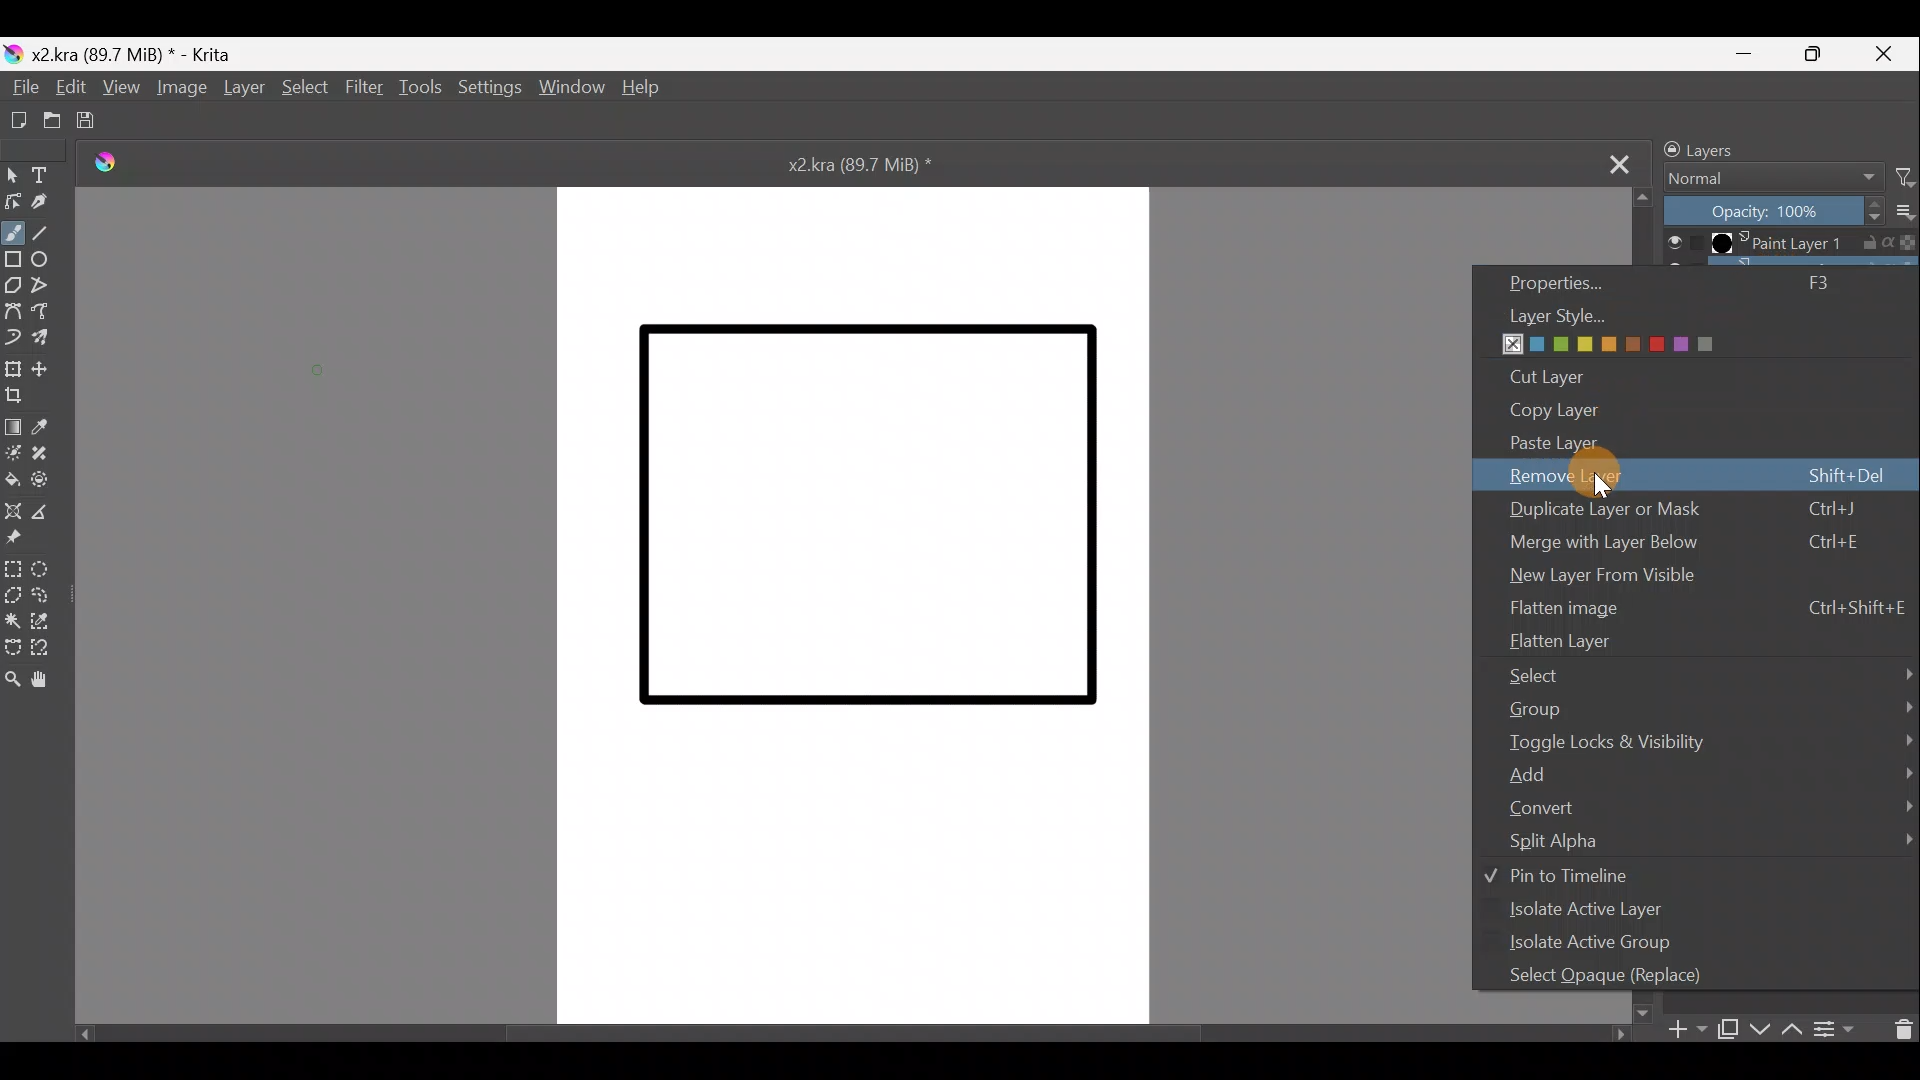  Describe the element at coordinates (1902, 214) in the screenshot. I see `More` at that location.